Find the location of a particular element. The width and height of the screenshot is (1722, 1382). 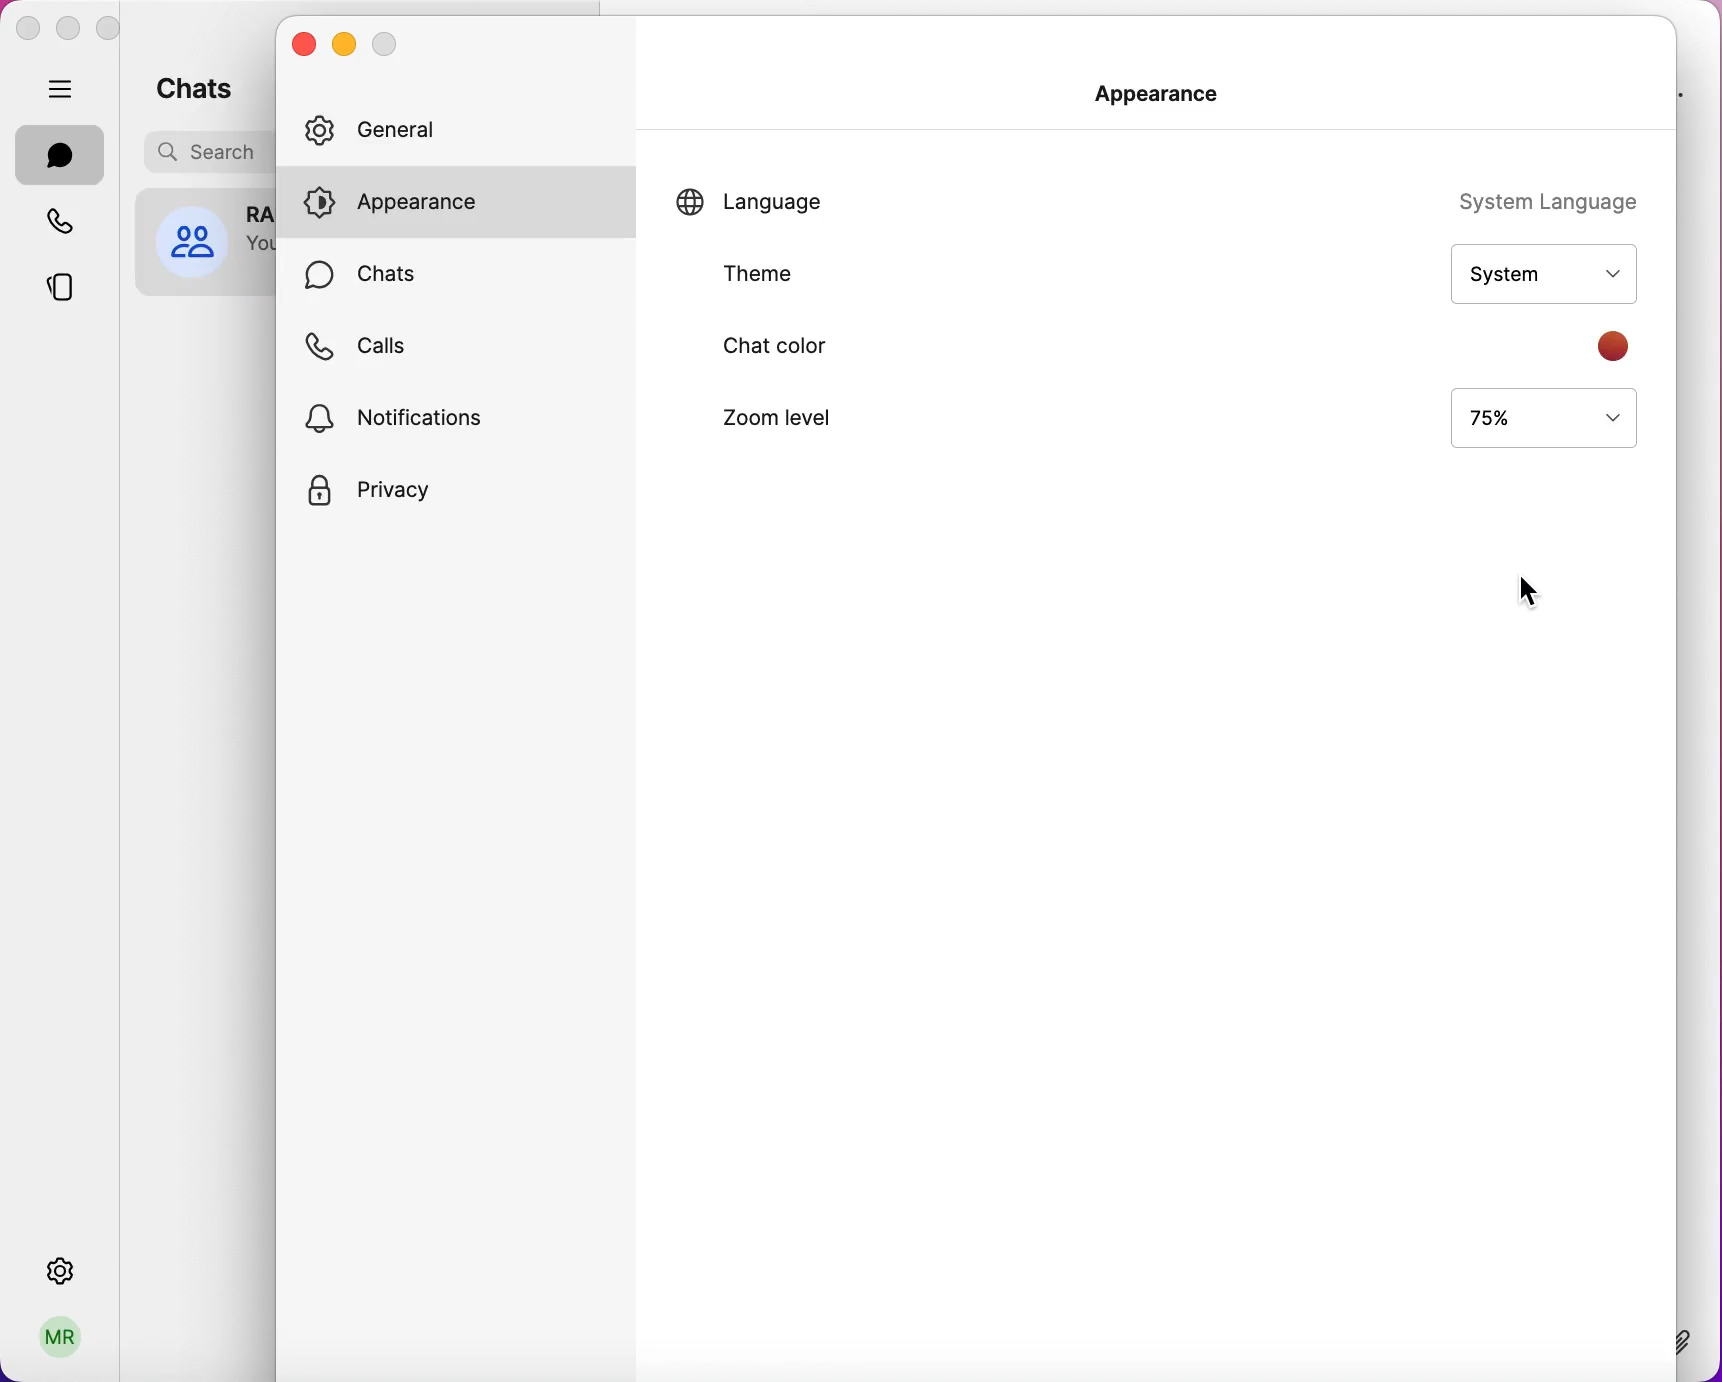

chats is located at coordinates (387, 269).